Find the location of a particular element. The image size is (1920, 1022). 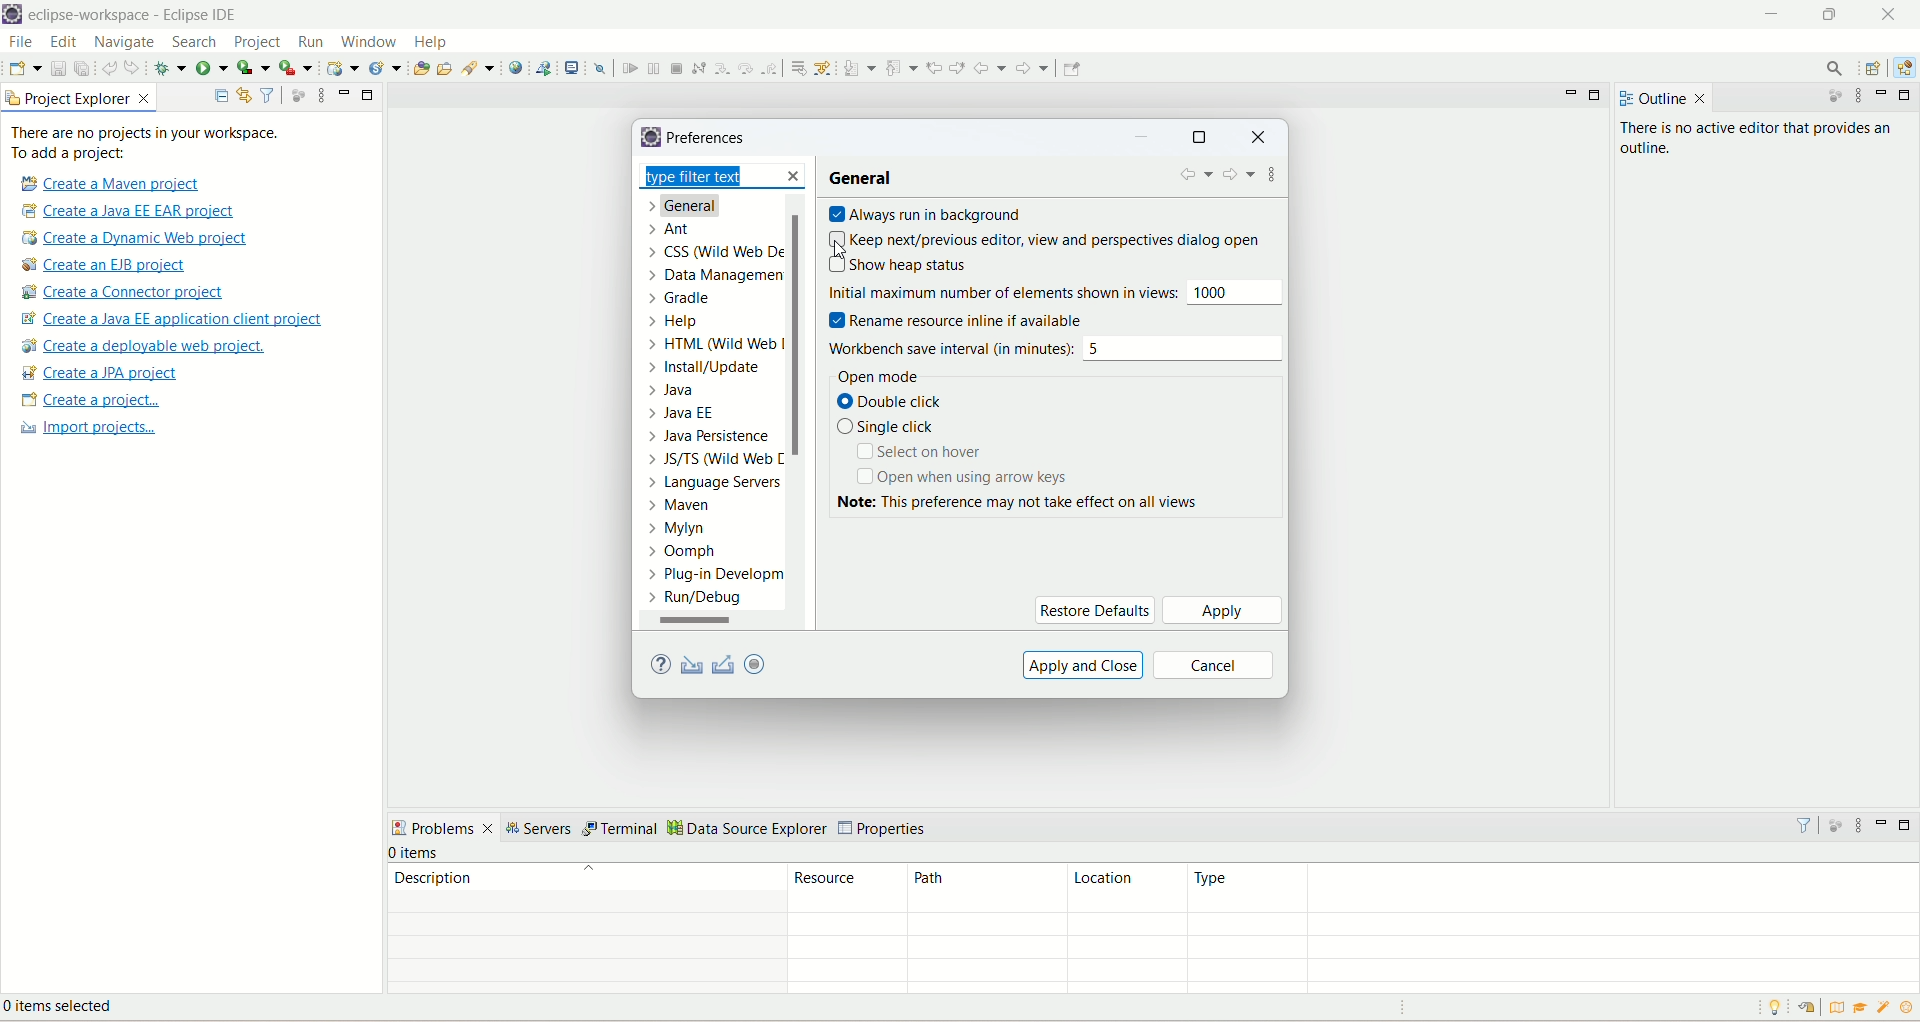

cursor is located at coordinates (836, 251).